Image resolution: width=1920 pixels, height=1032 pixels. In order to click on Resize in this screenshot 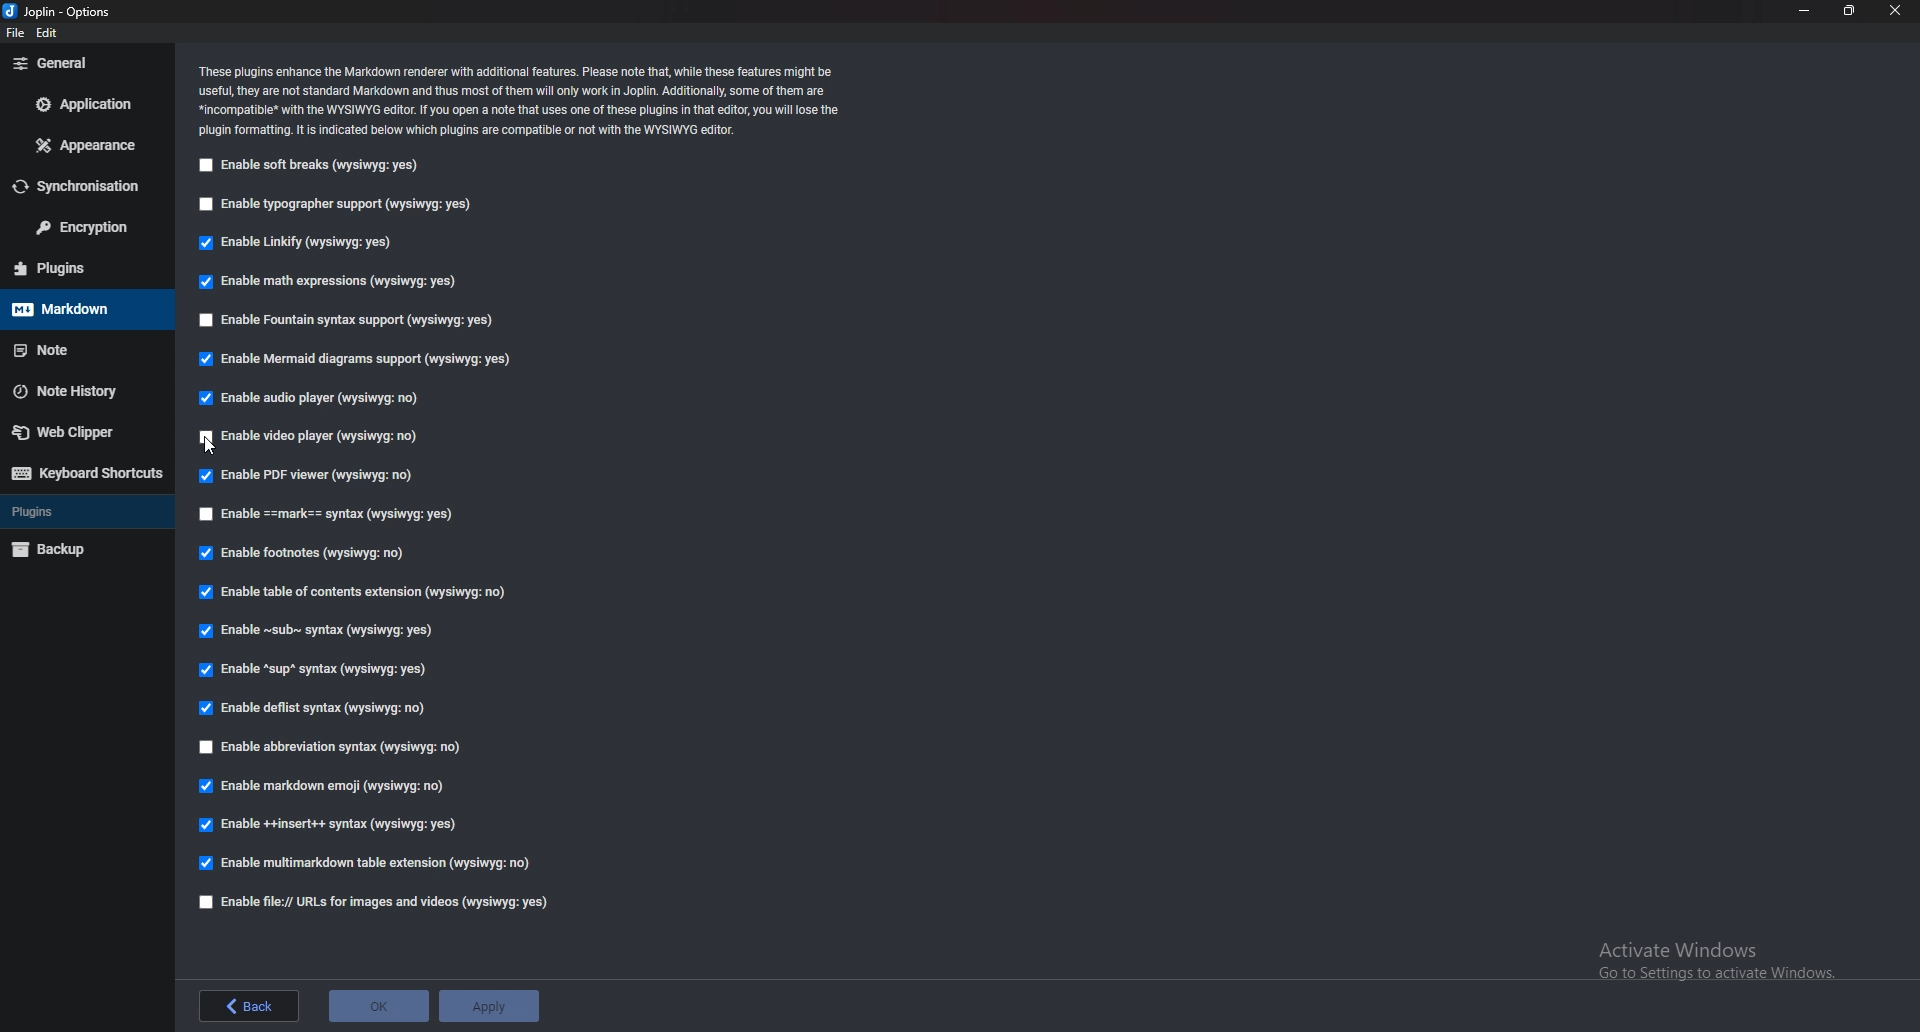, I will do `click(1848, 11)`.